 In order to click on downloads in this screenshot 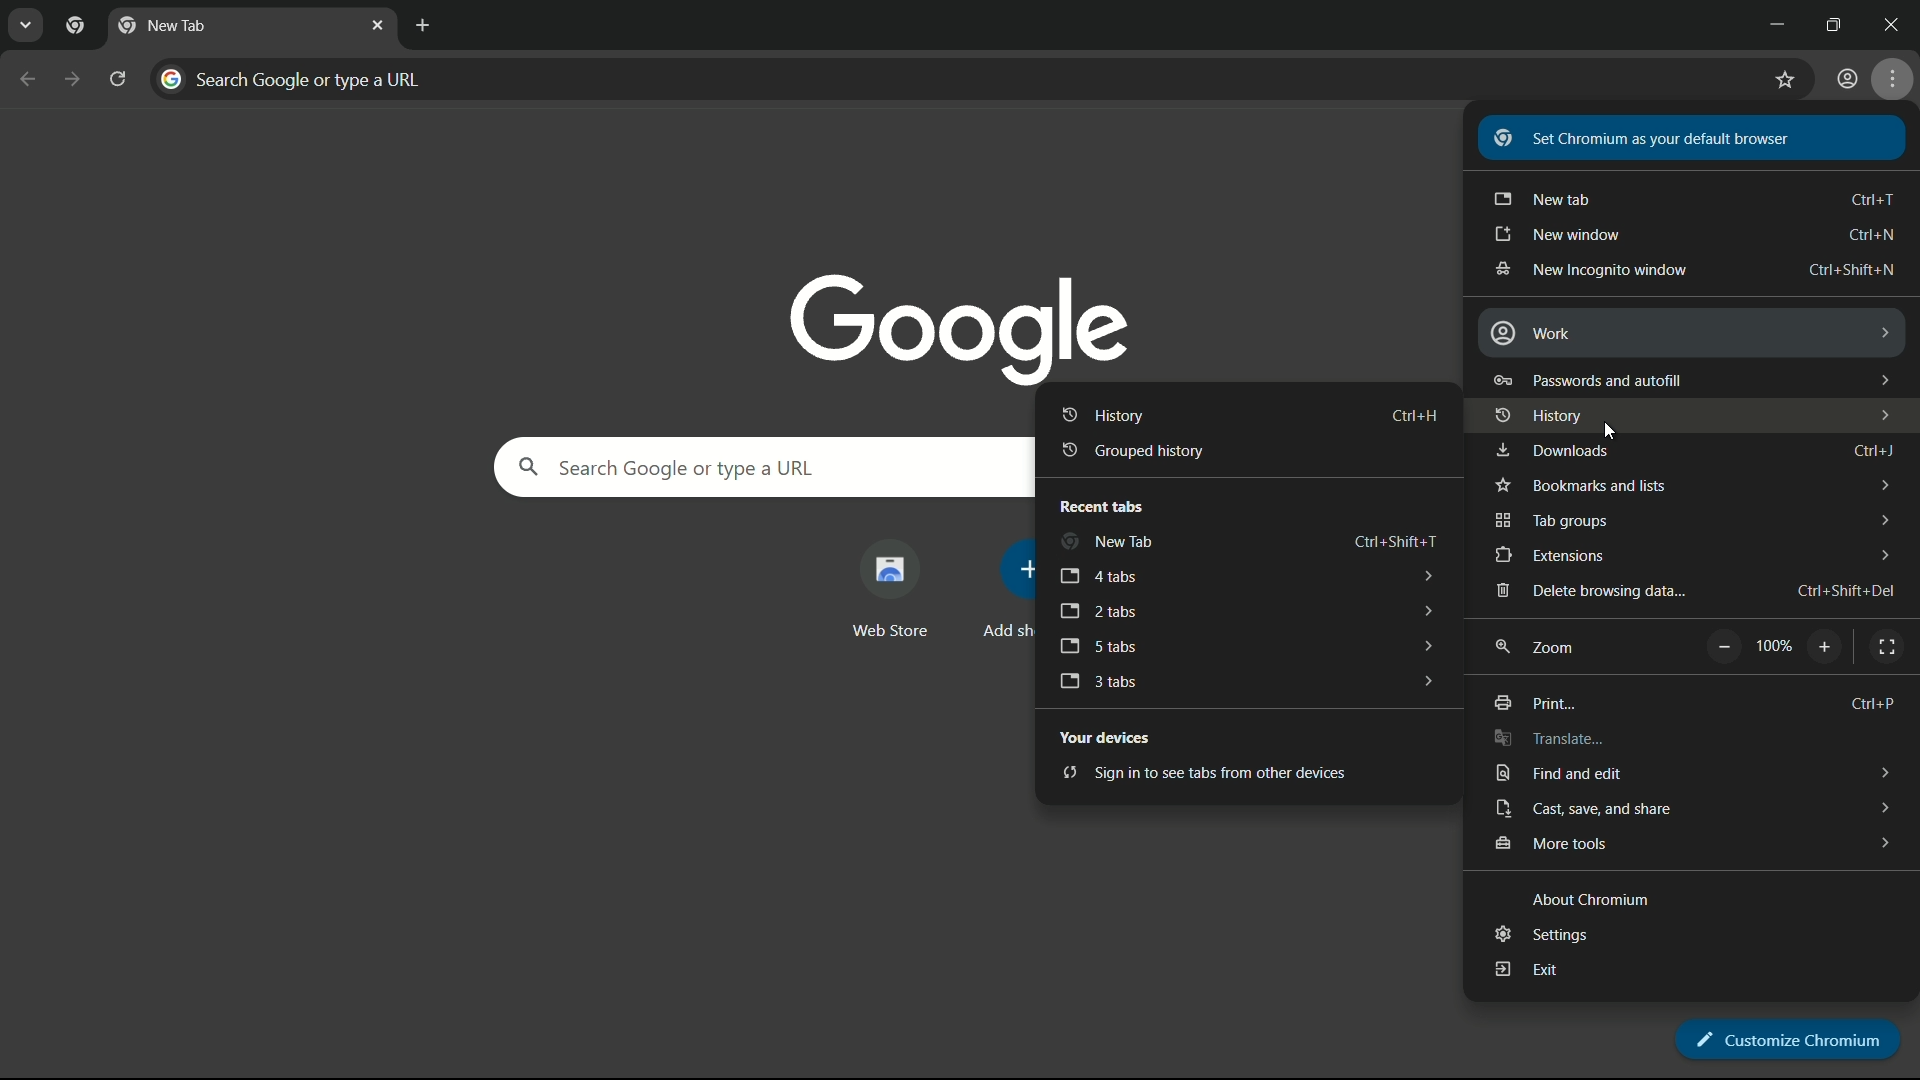, I will do `click(1551, 452)`.